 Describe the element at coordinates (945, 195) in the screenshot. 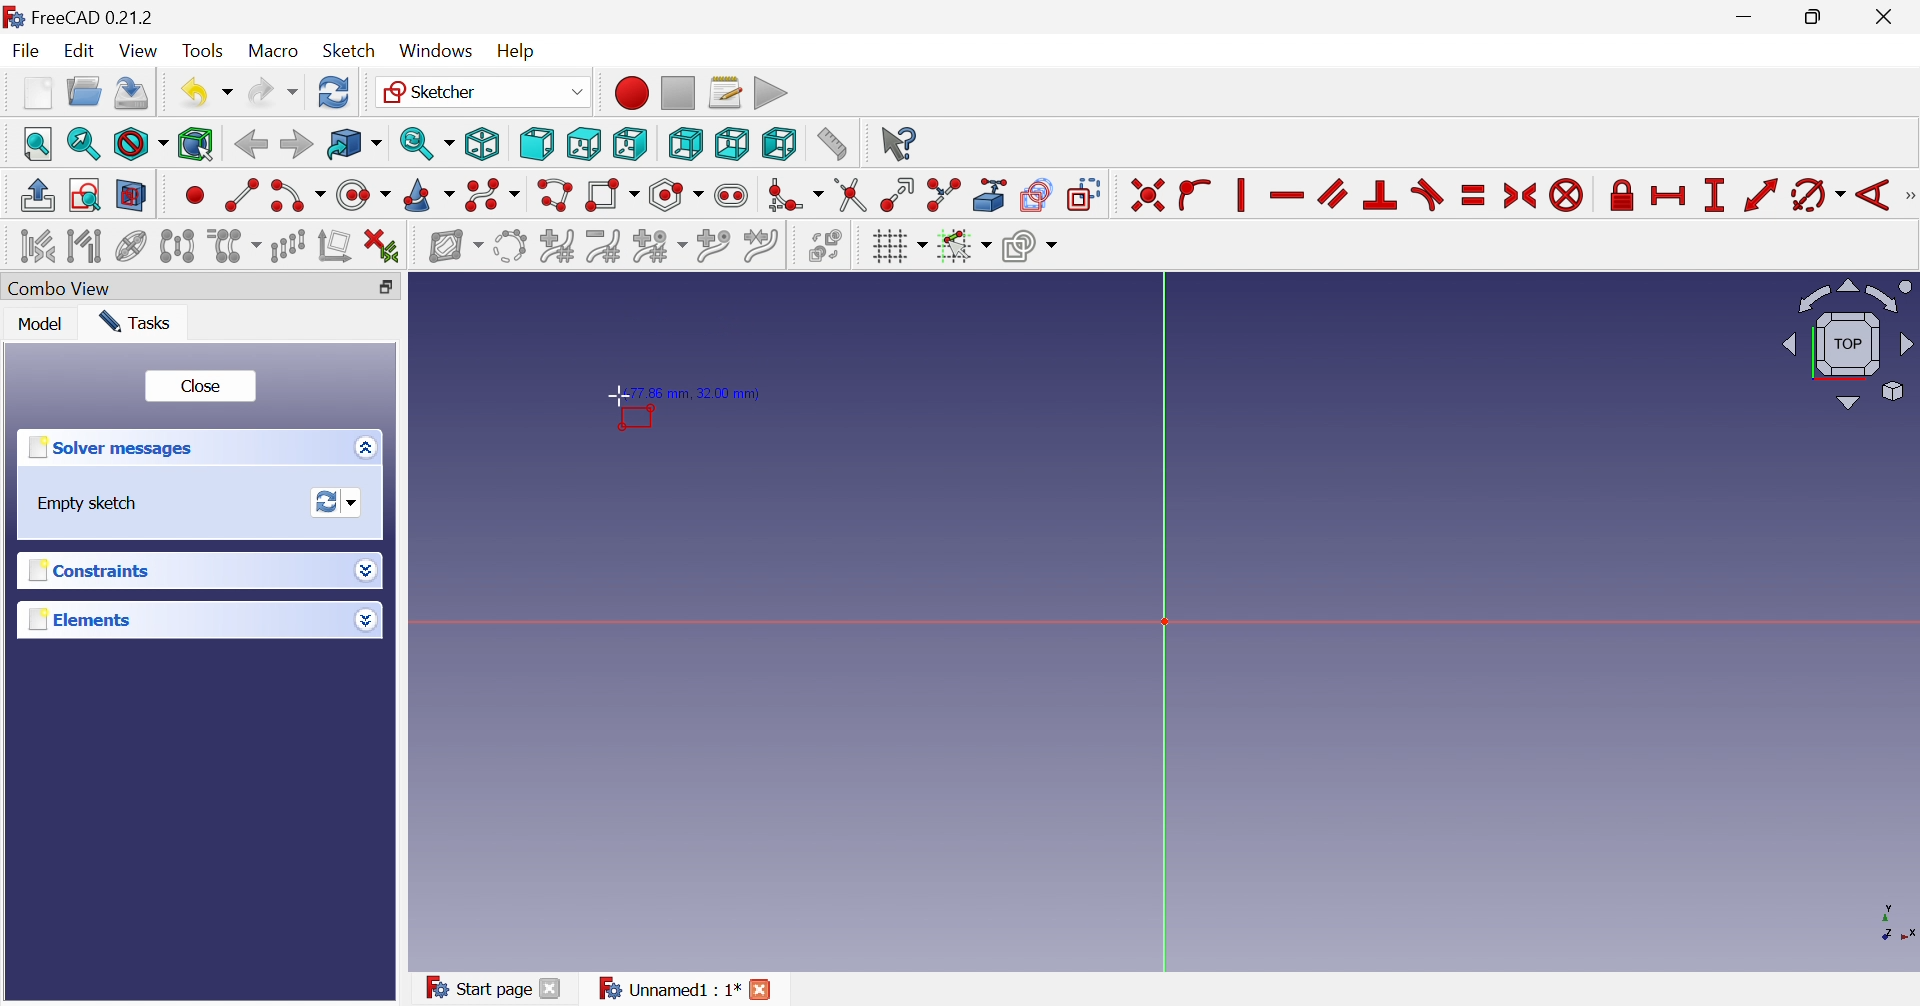

I see `Split edge` at that location.